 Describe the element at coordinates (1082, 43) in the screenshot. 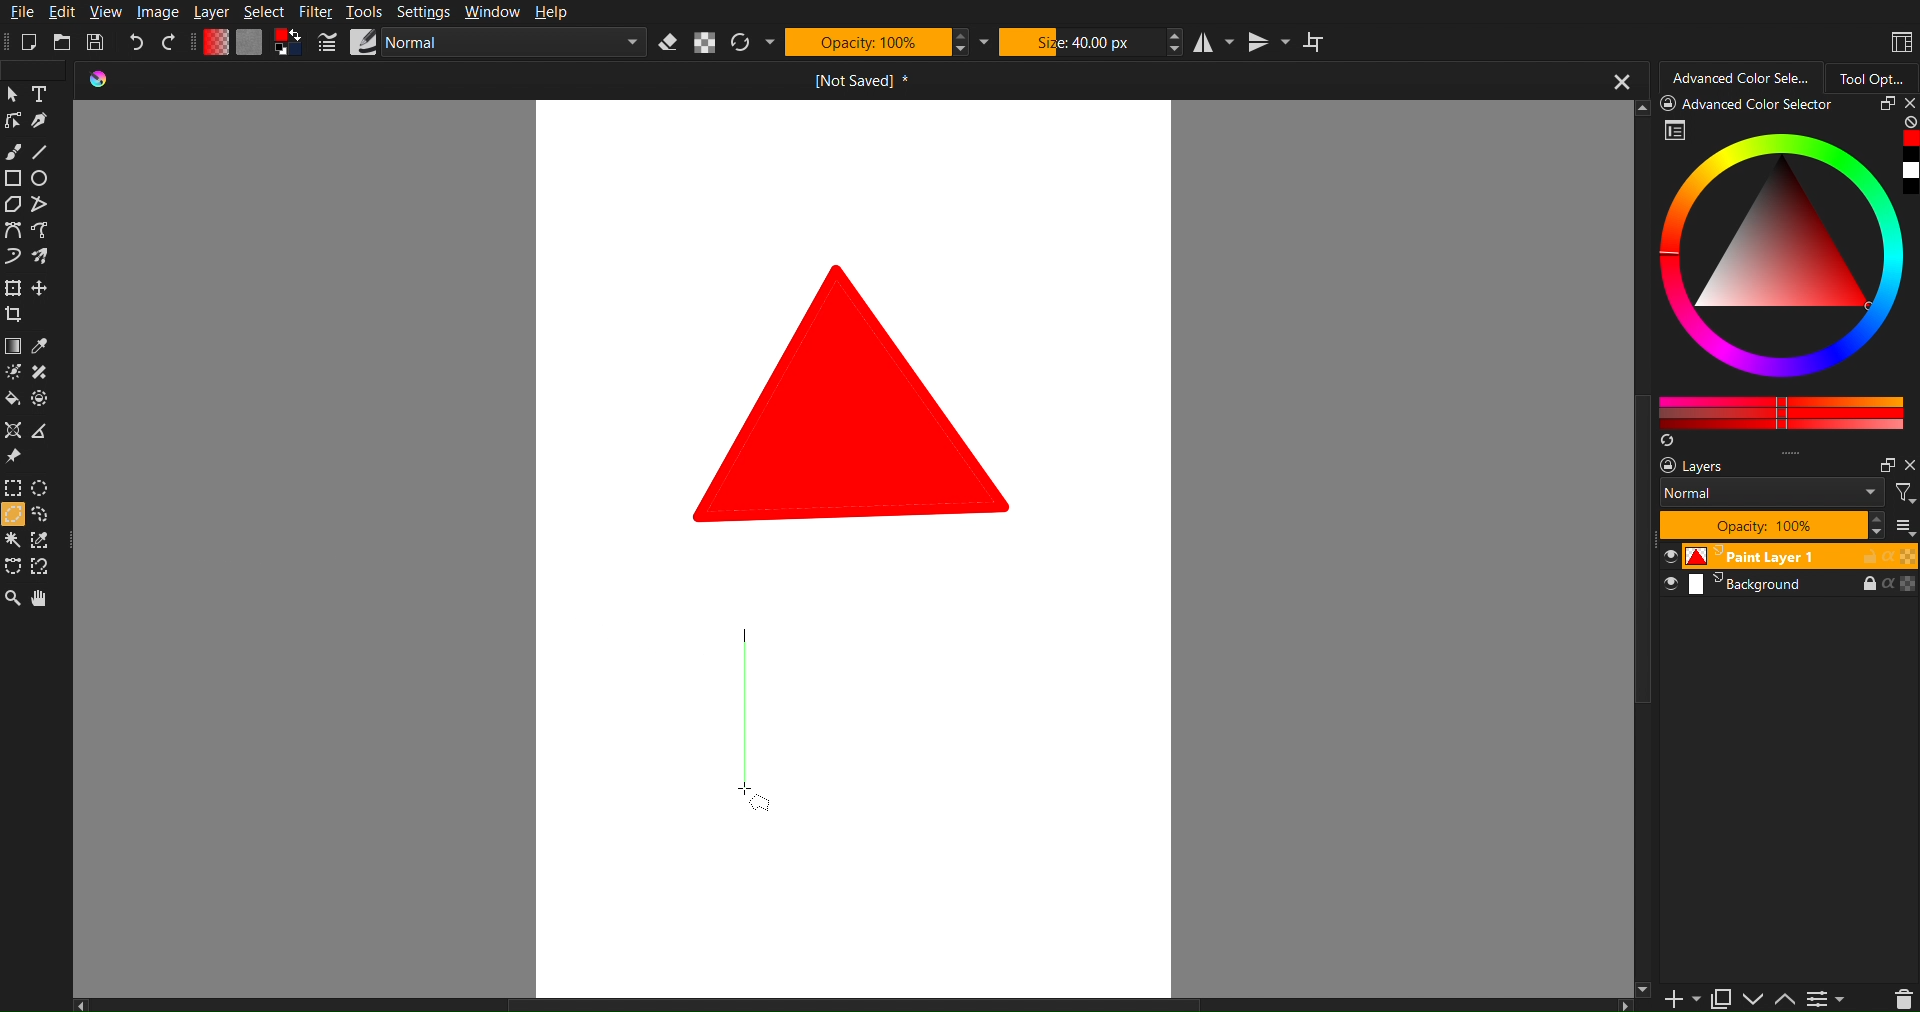

I see `Size` at that location.